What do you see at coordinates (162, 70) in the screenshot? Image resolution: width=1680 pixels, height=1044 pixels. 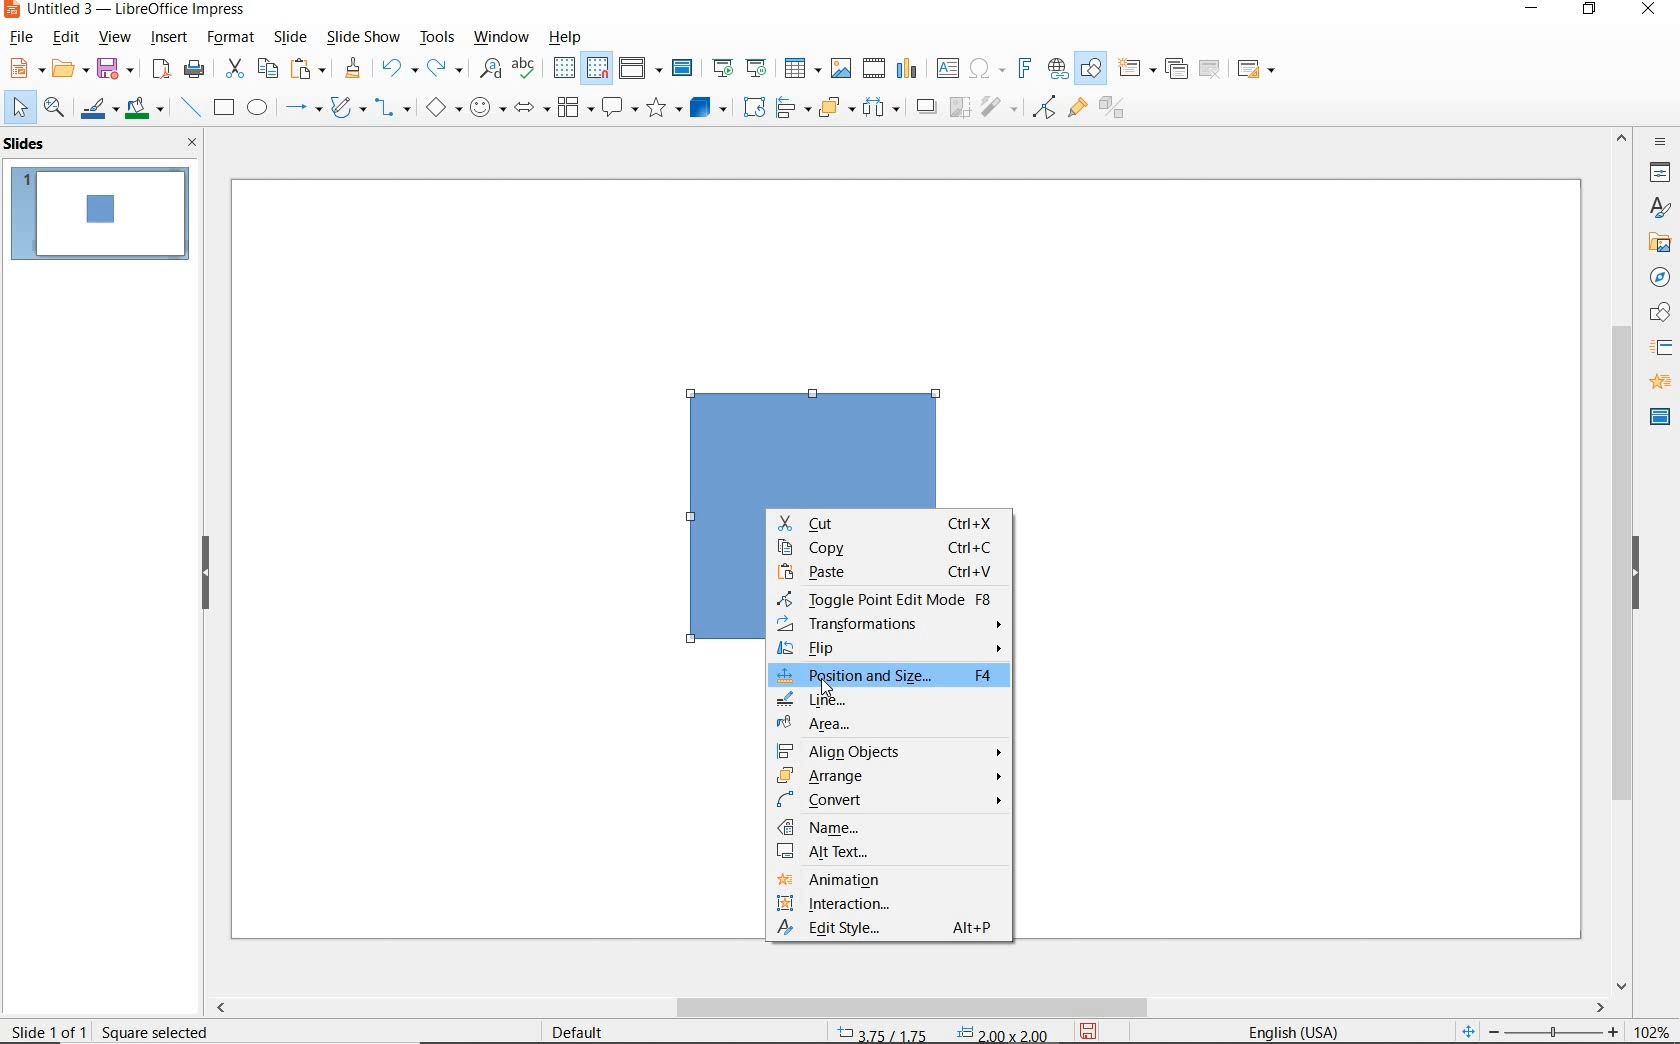 I see `export directly as pdf` at bounding box center [162, 70].